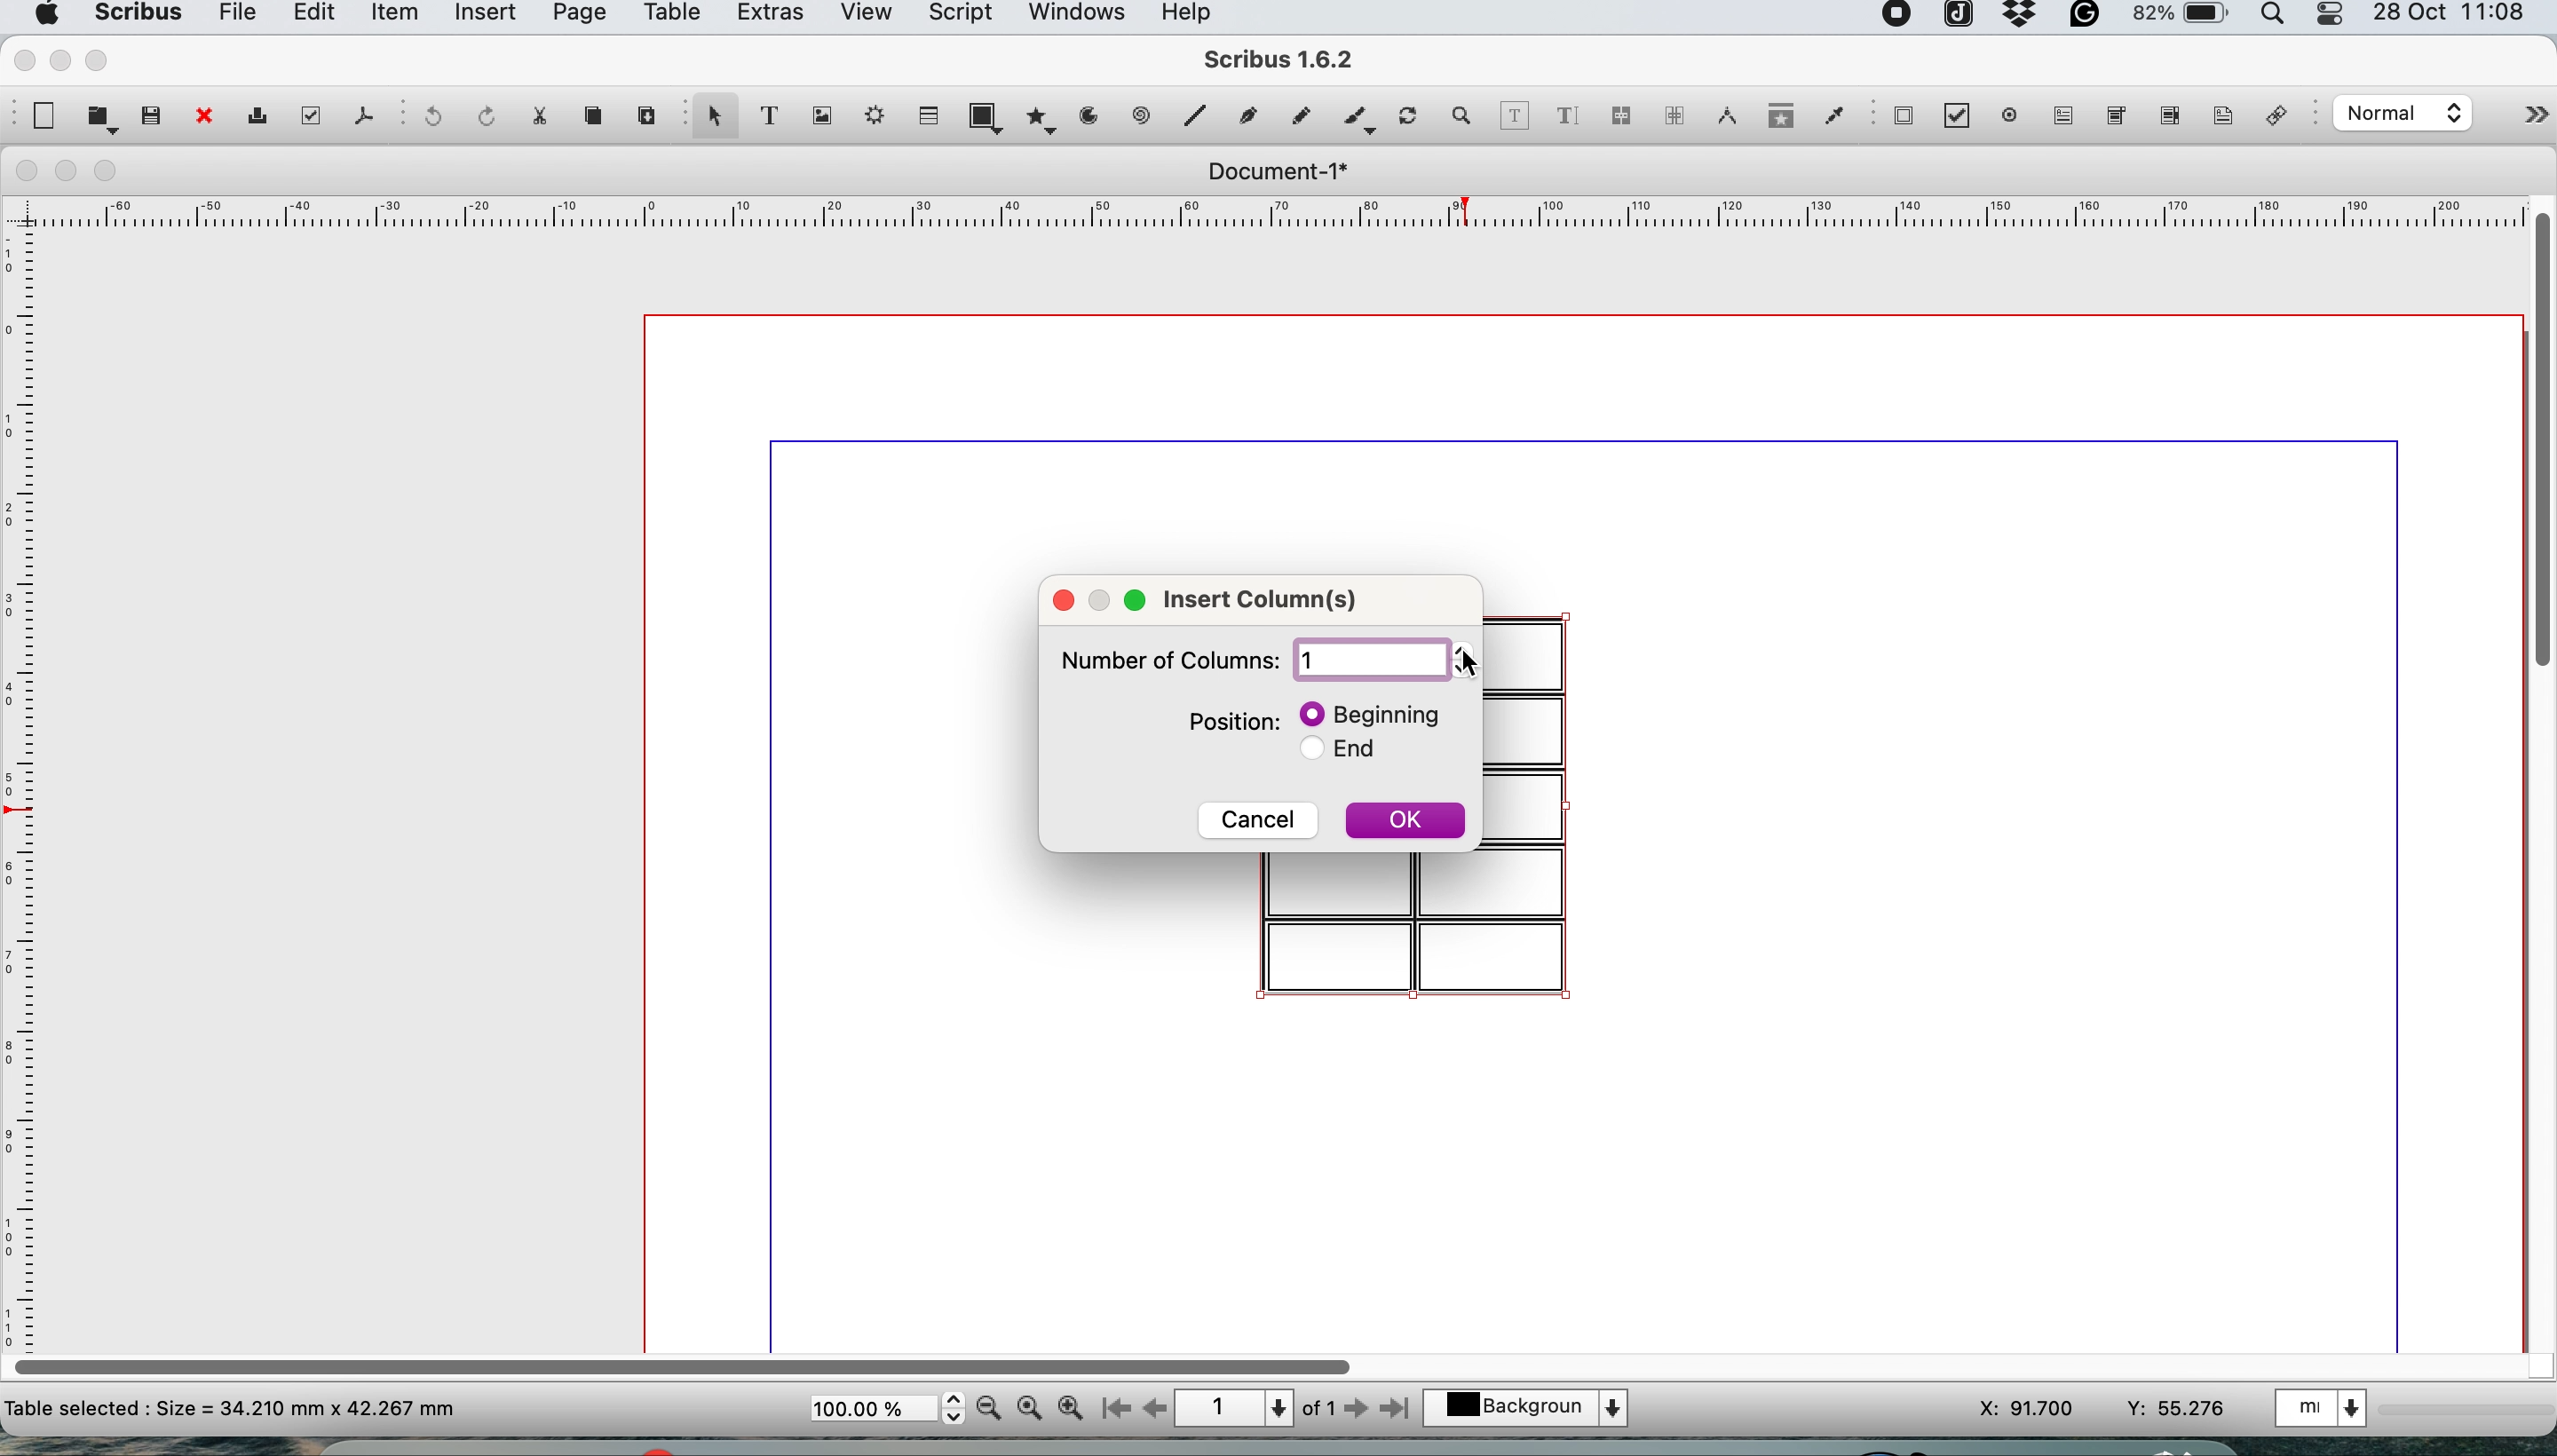  I want to click on arc, so click(1096, 116).